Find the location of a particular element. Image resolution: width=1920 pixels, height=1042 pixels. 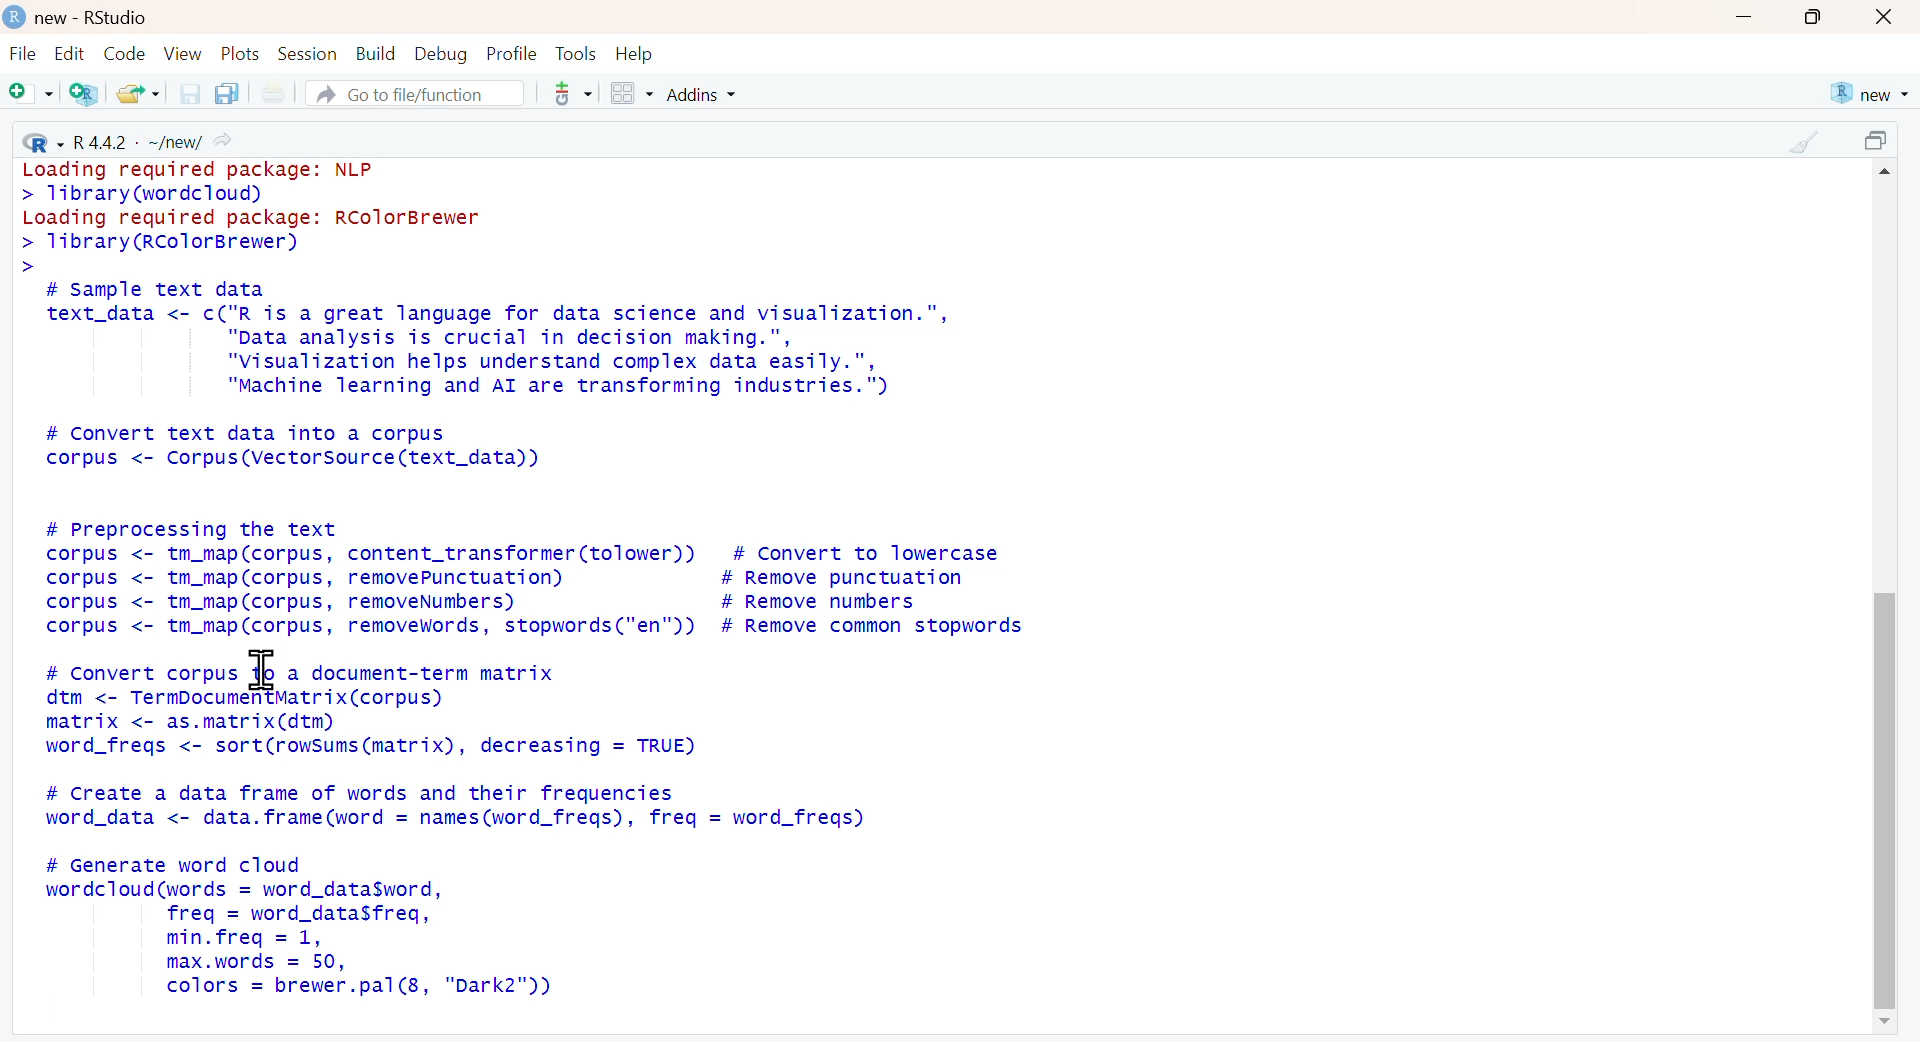

Open an existing file is located at coordinates (137, 93).